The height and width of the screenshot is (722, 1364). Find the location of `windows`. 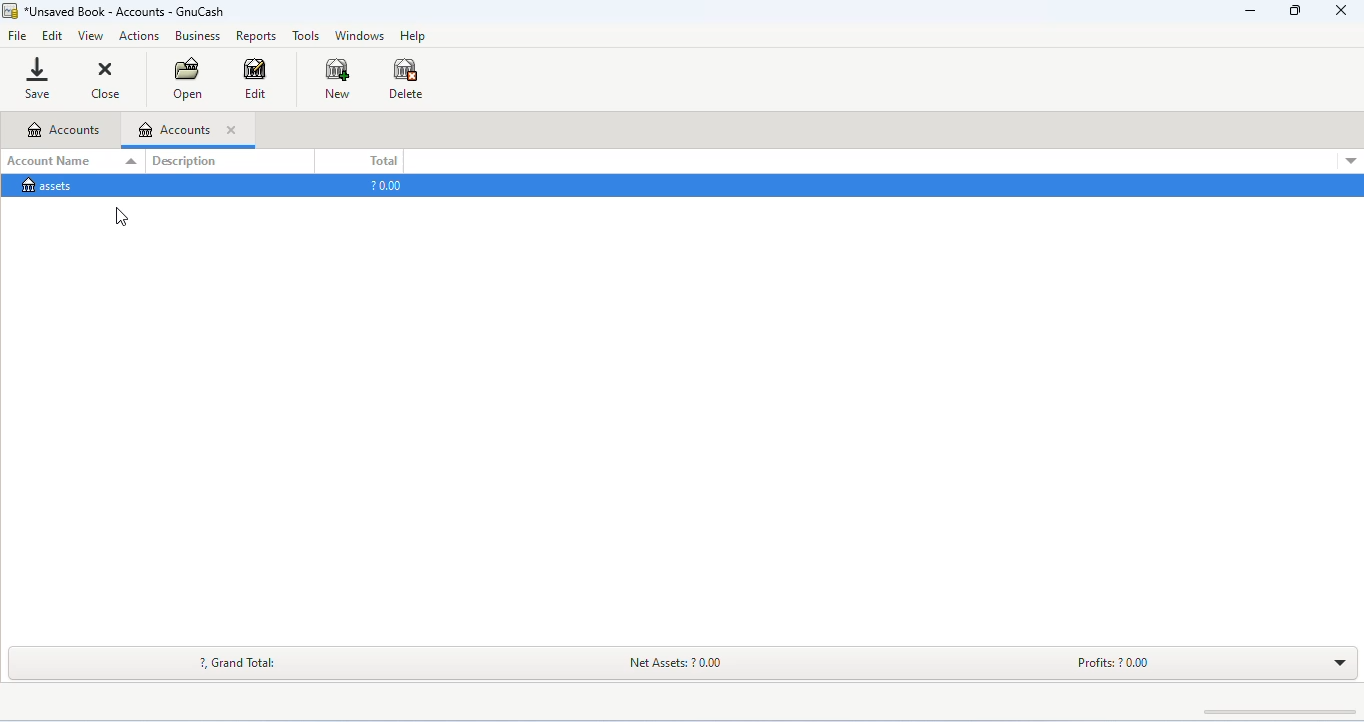

windows is located at coordinates (361, 36).